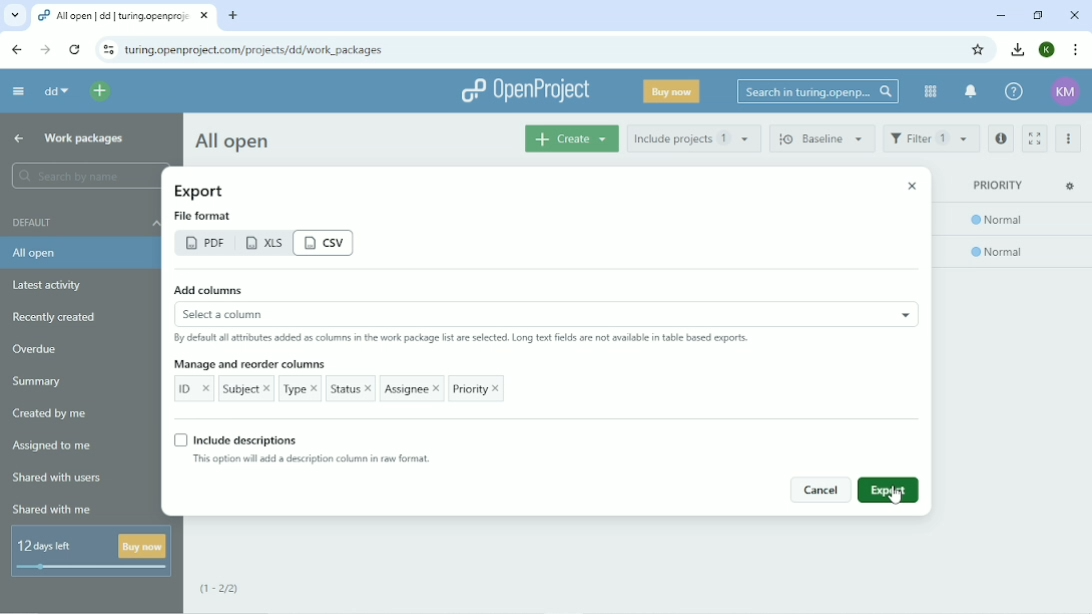  Describe the element at coordinates (820, 494) in the screenshot. I see `cancel` at that location.